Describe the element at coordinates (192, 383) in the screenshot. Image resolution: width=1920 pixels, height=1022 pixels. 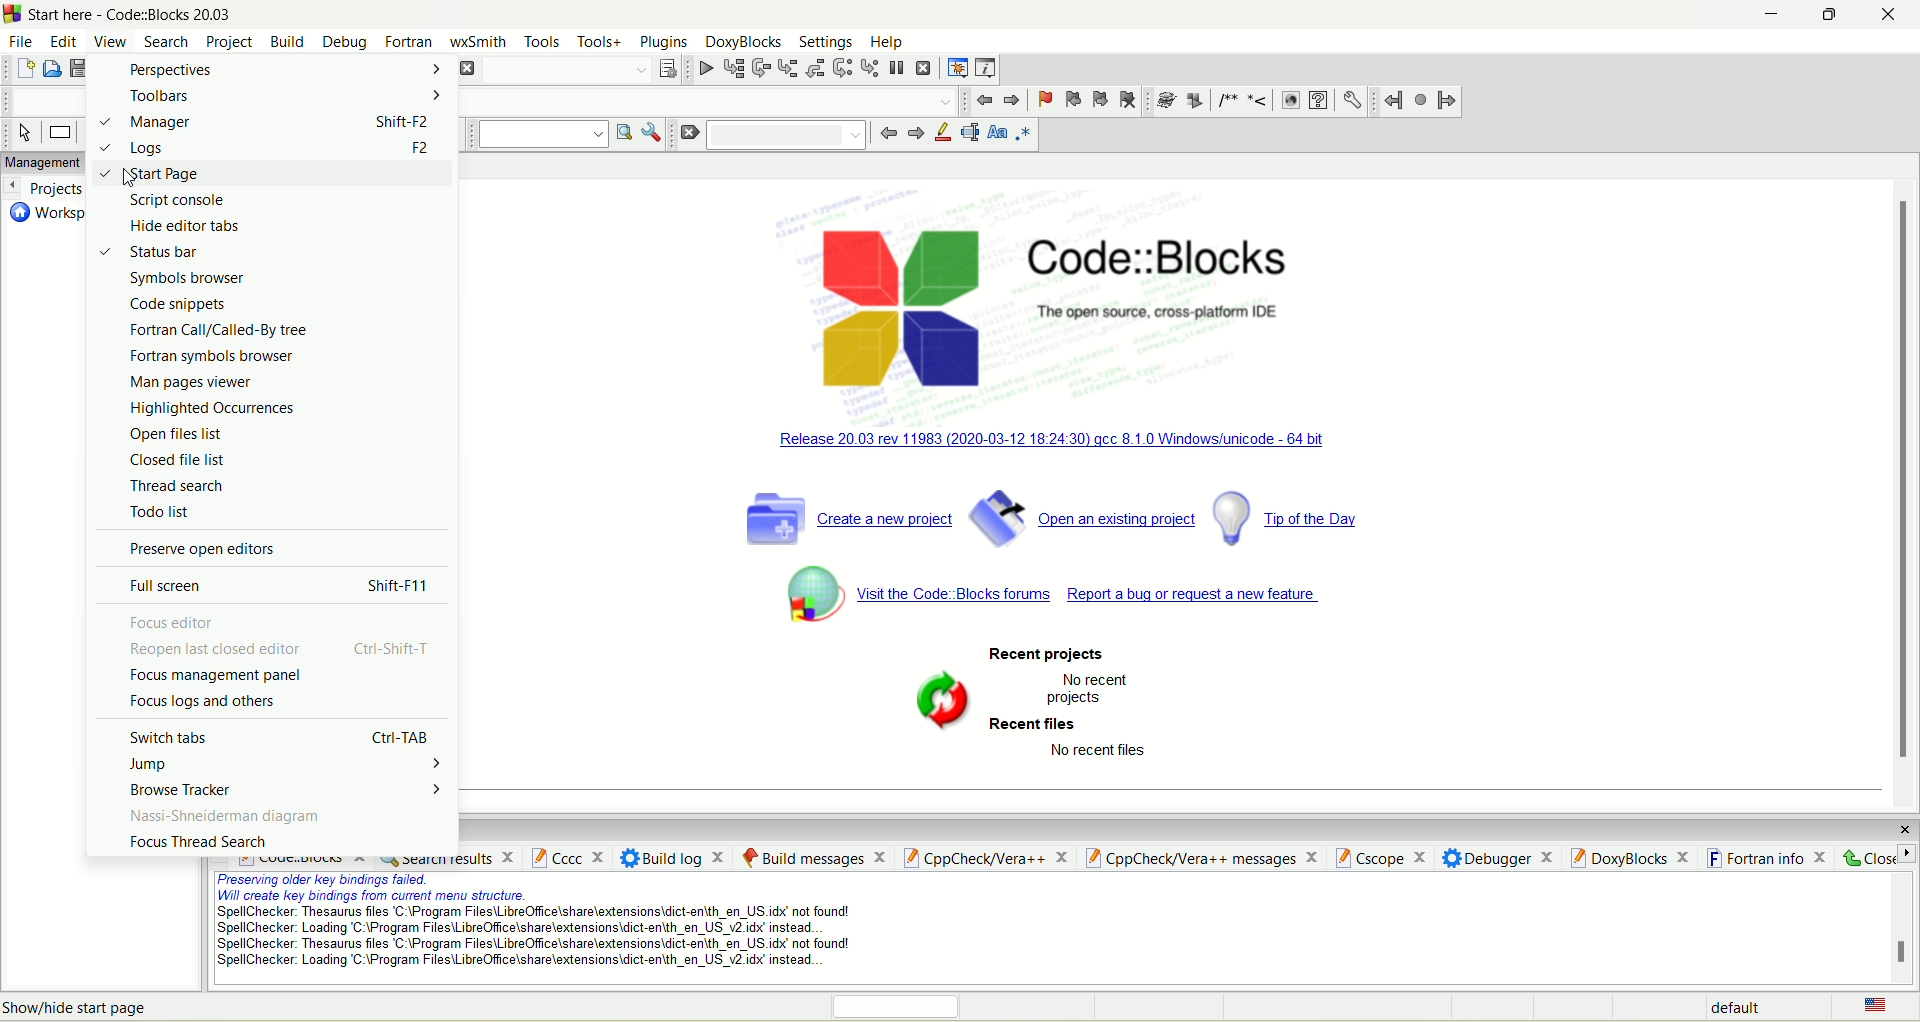
I see `man pages viewer` at that location.